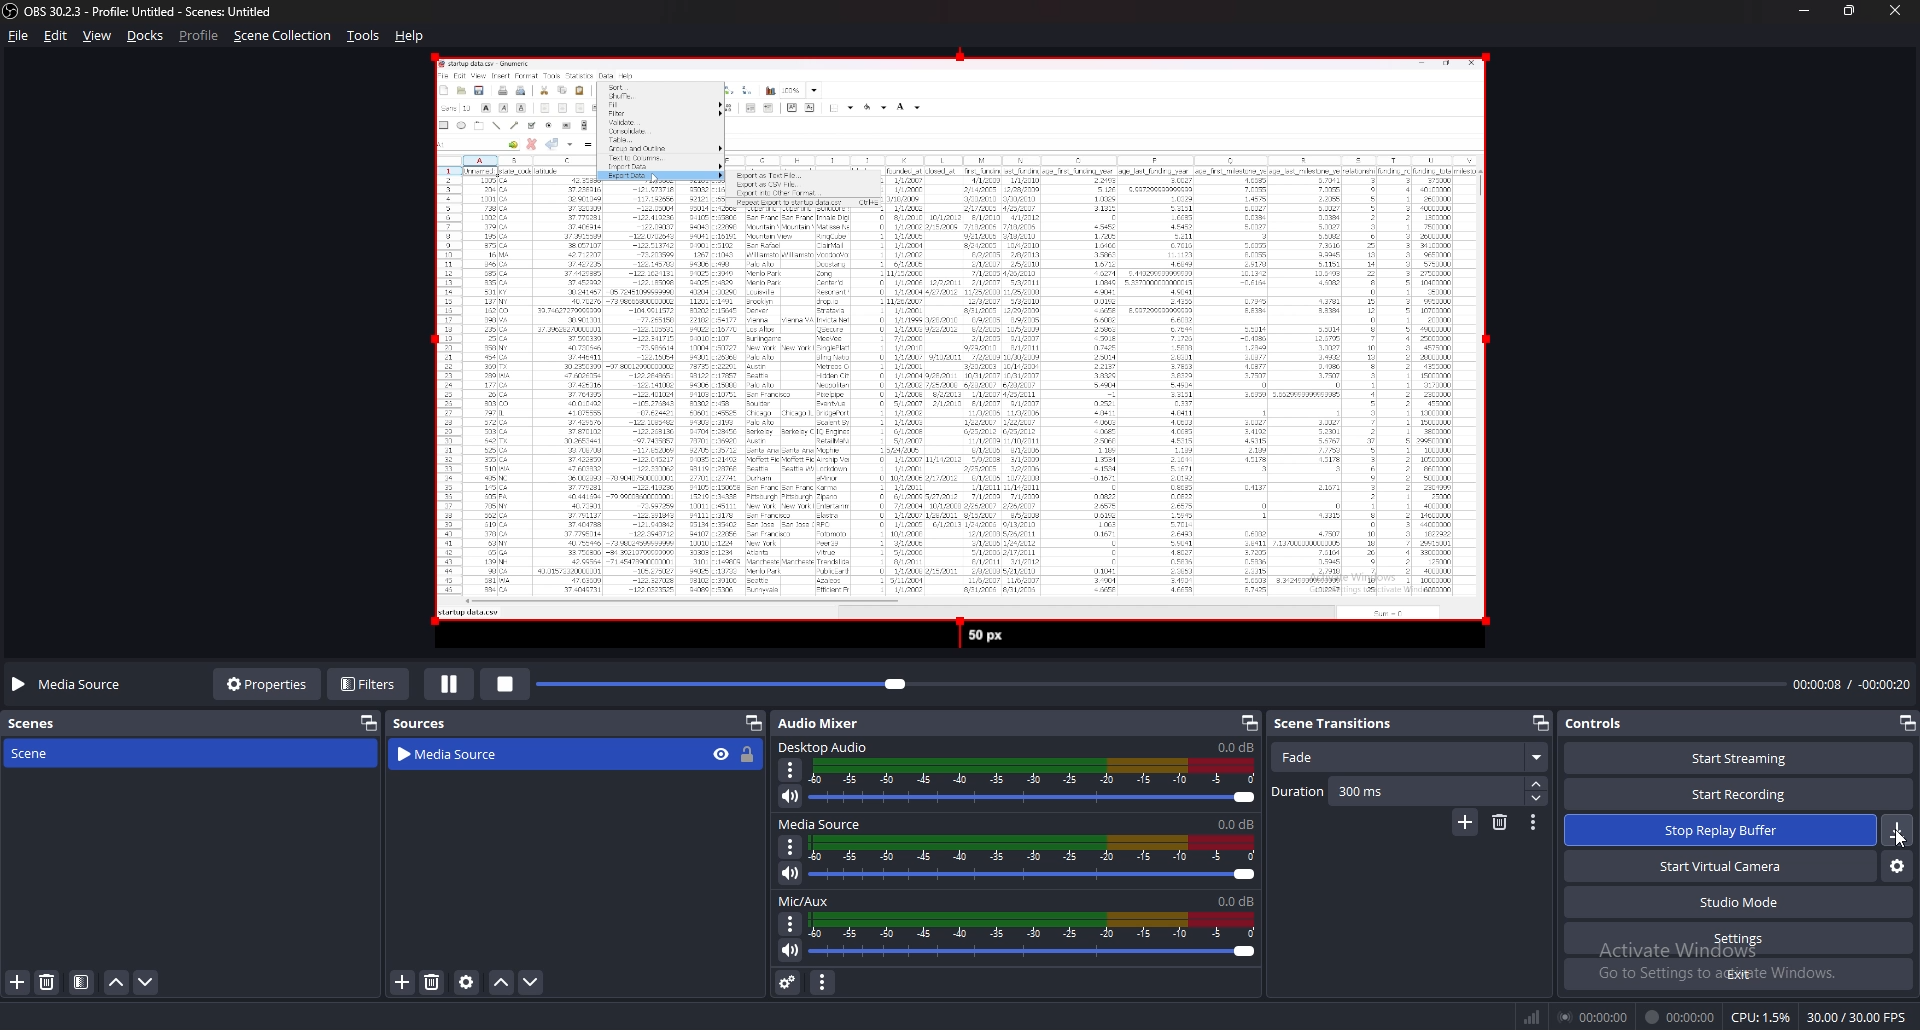  Describe the element at coordinates (506, 684) in the screenshot. I see `stop` at that location.